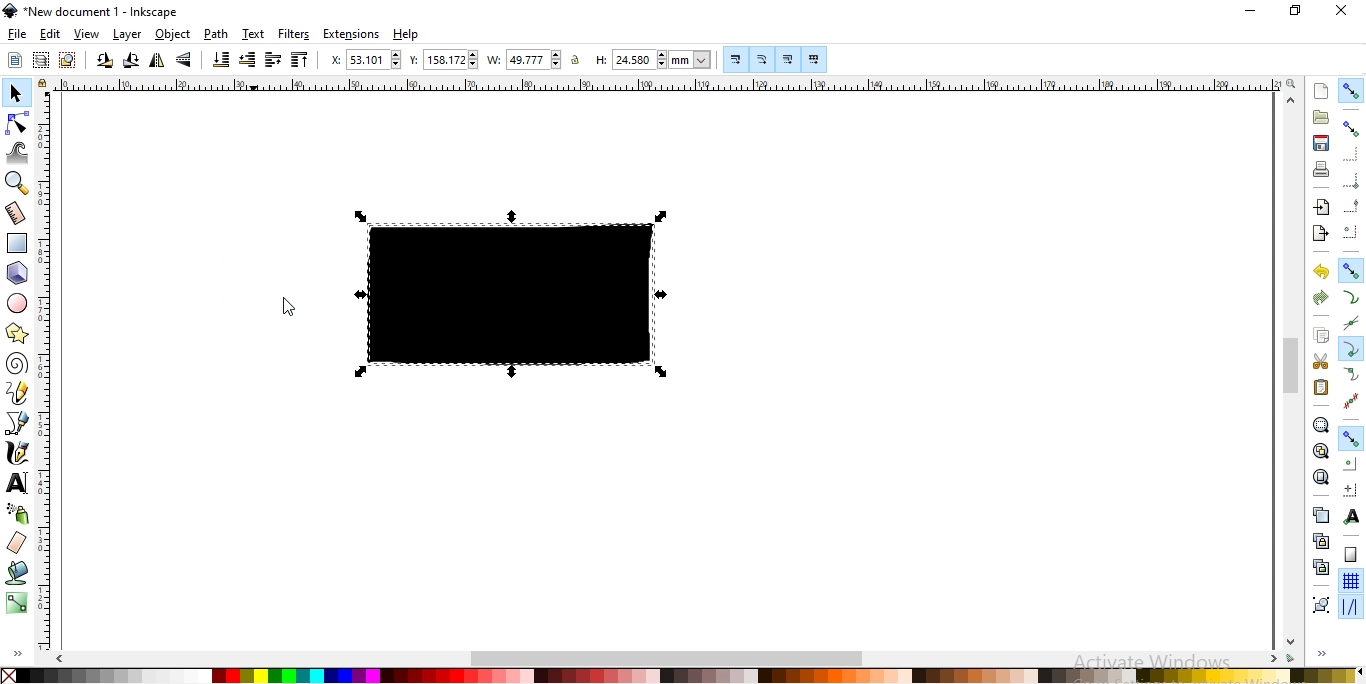 The image size is (1366, 684). What do you see at coordinates (1351, 464) in the screenshot?
I see `snap centers of objects` at bounding box center [1351, 464].